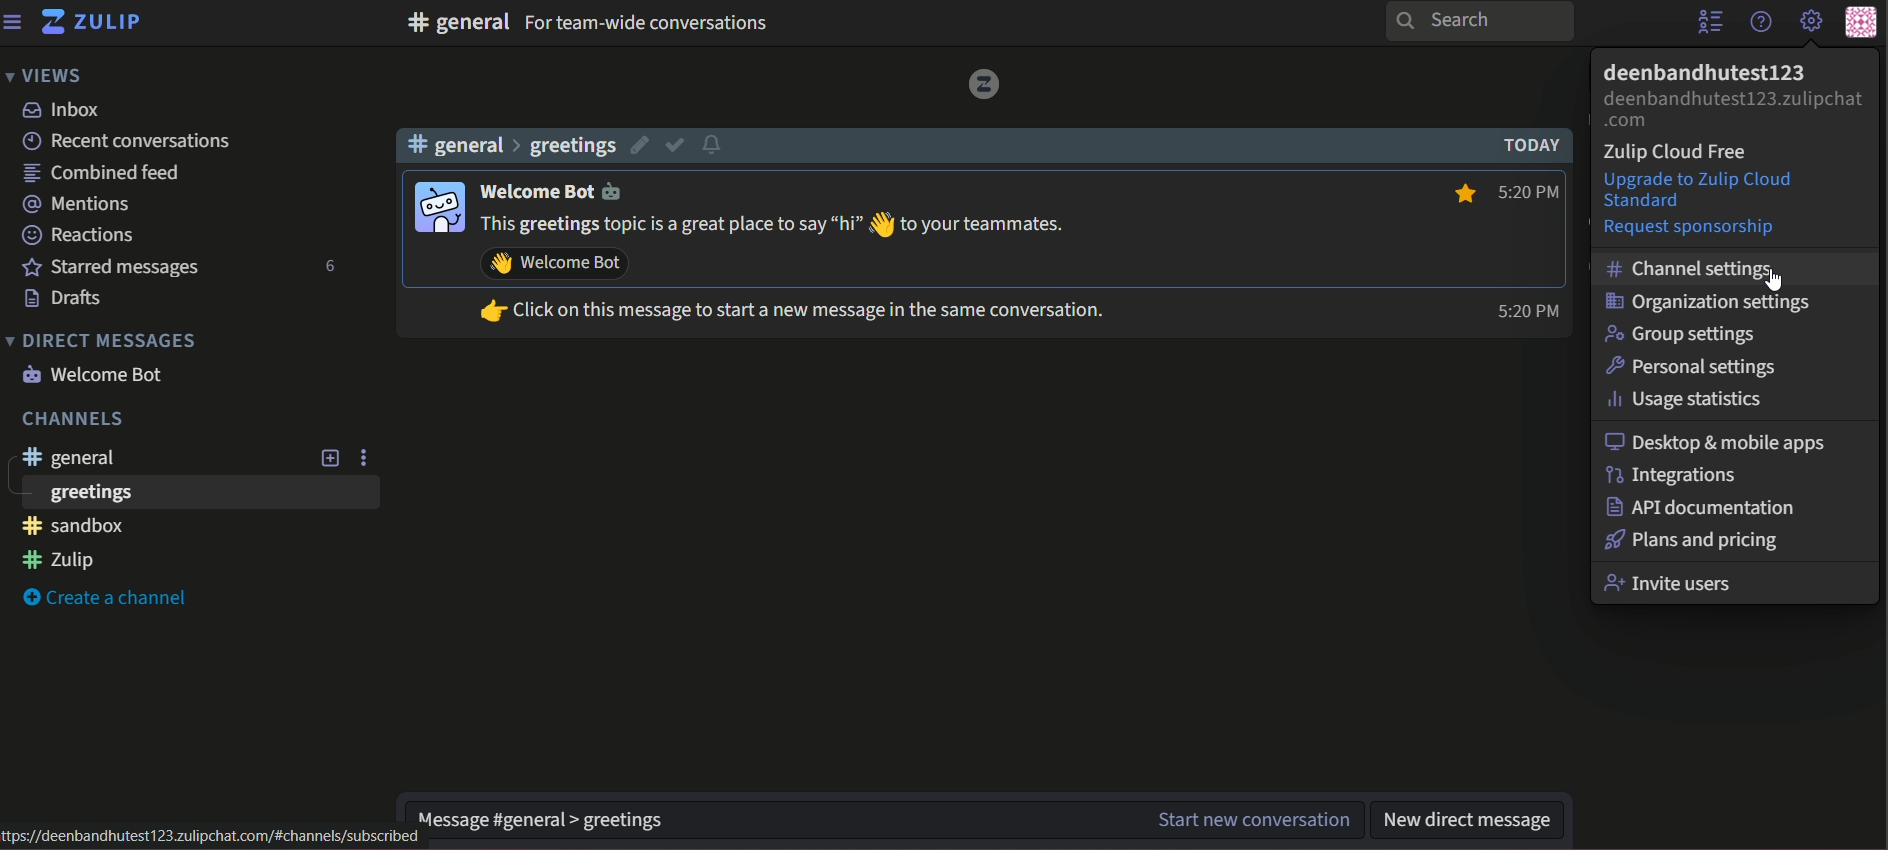 The image size is (1888, 850). Describe the element at coordinates (366, 456) in the screenshot. I see `options ` at that location.